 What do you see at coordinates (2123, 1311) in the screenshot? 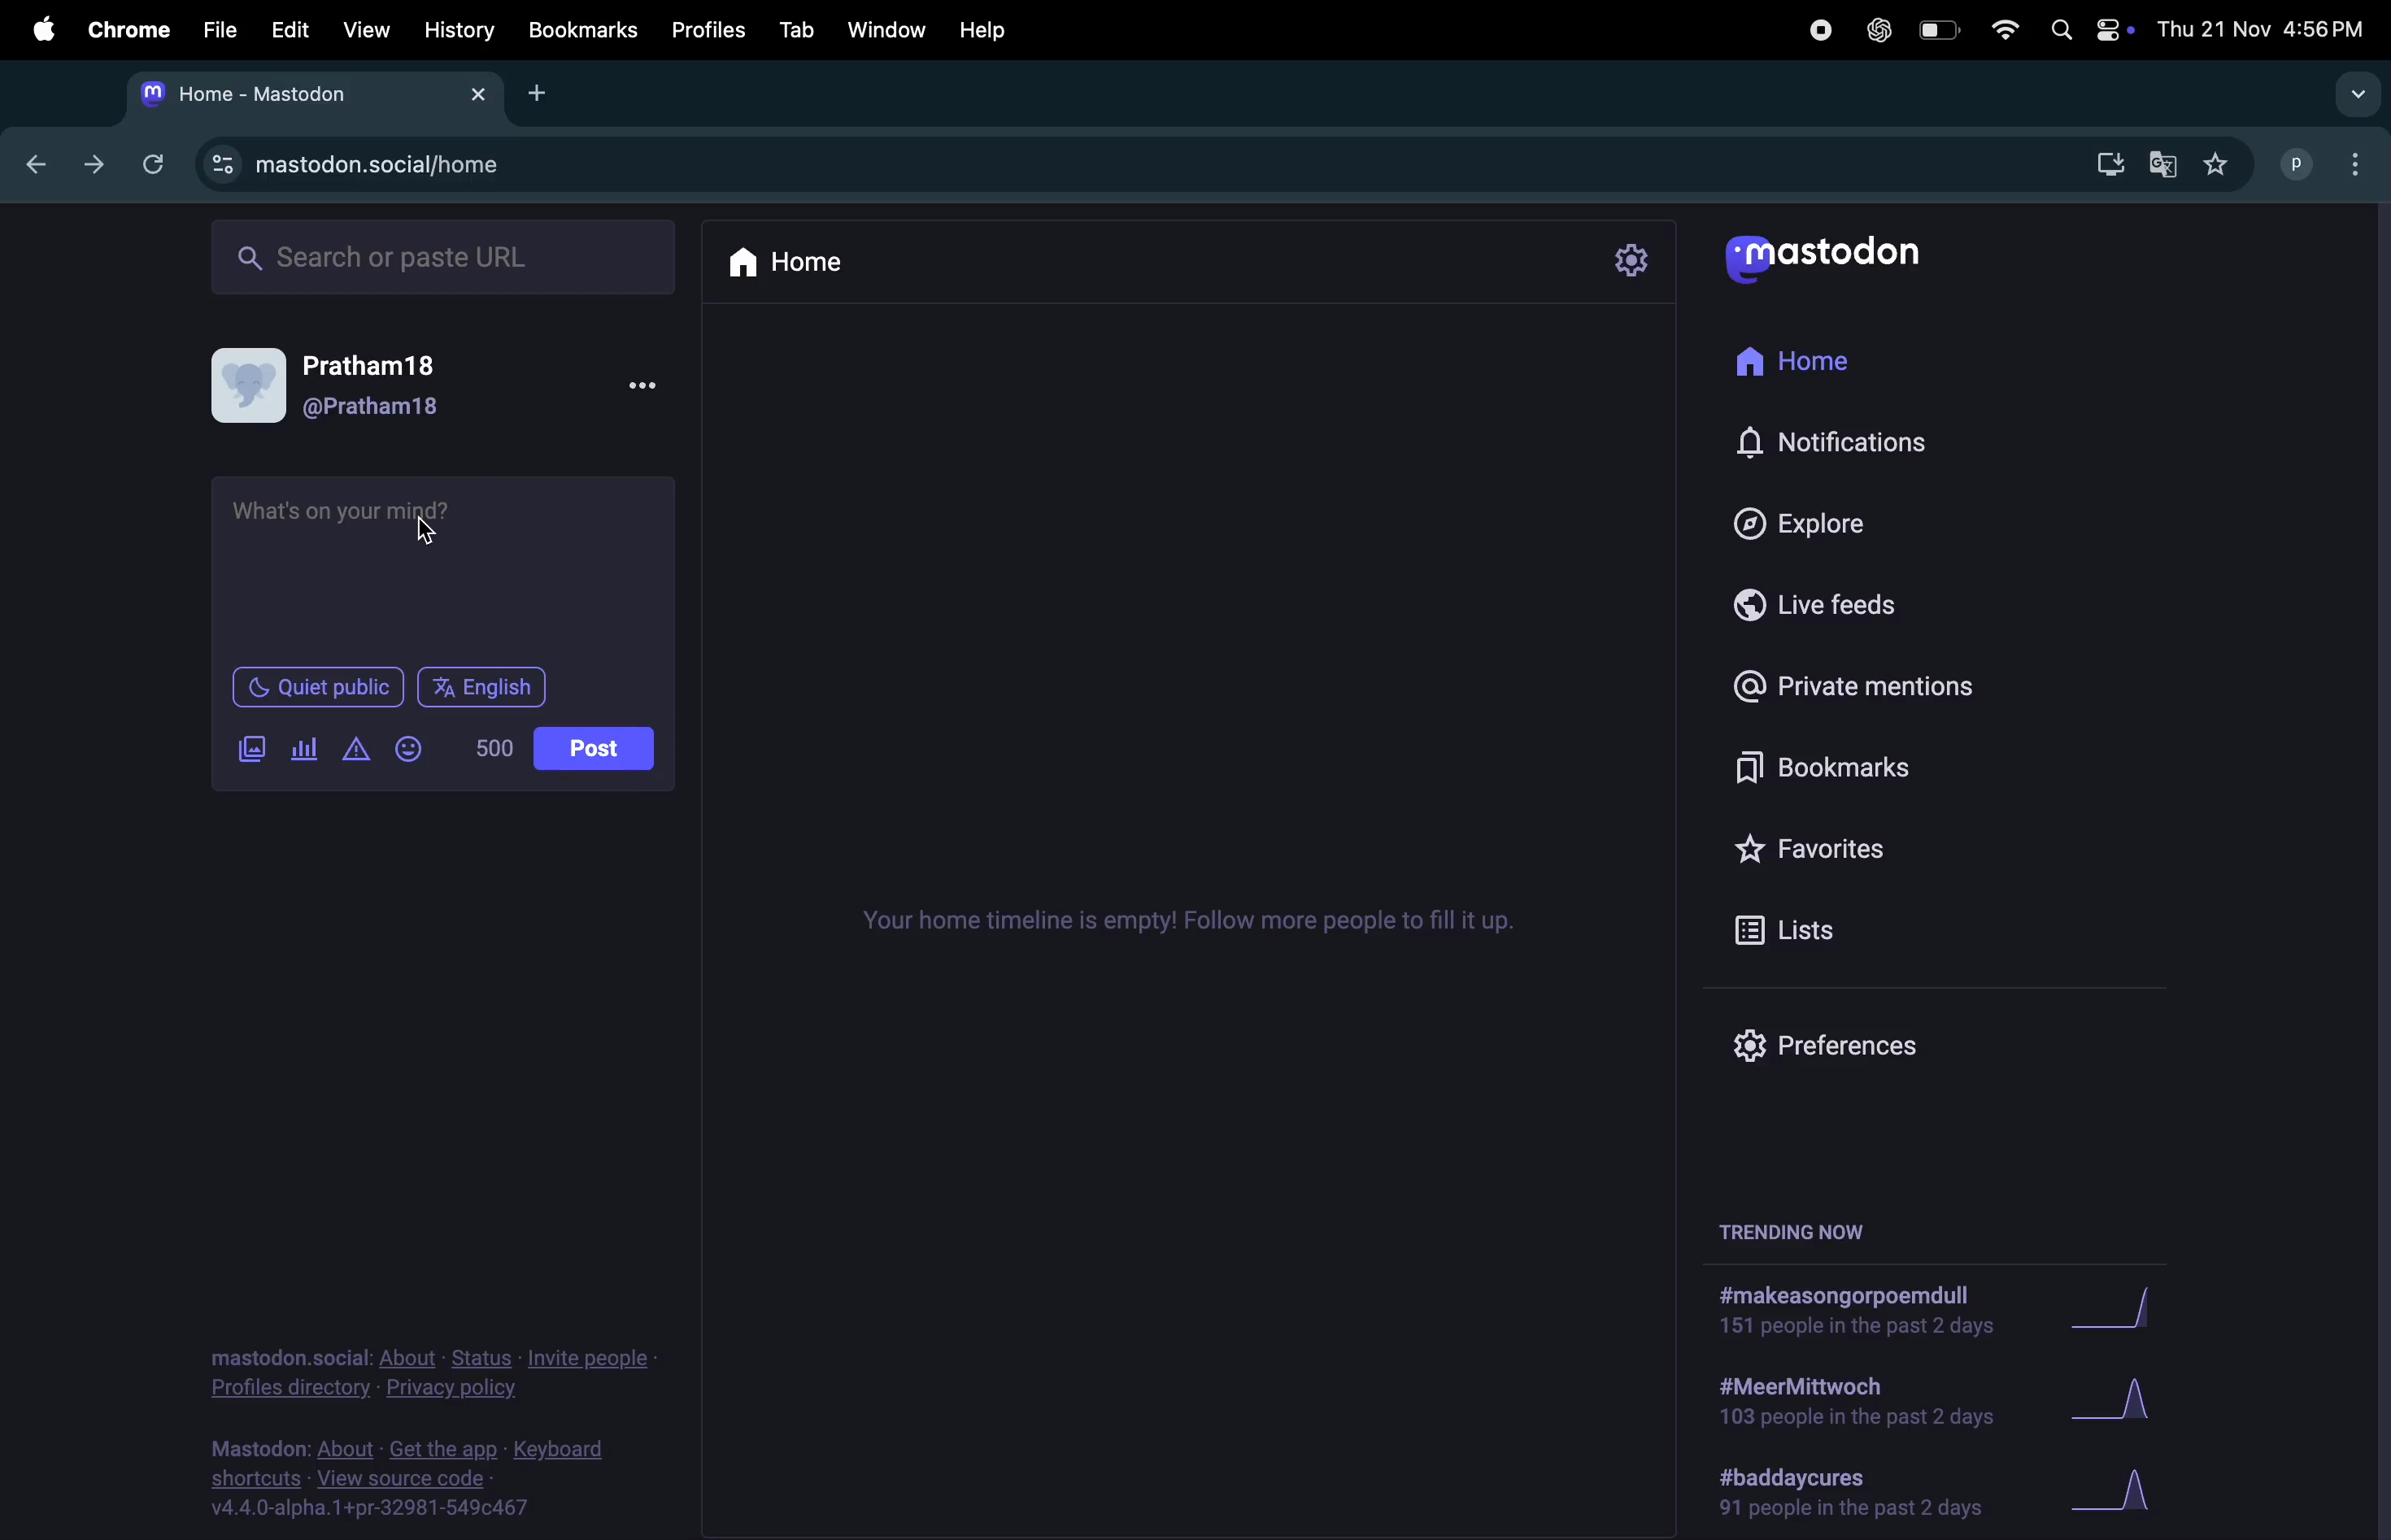
I see `graph` at bounding box center [2123, 1311].